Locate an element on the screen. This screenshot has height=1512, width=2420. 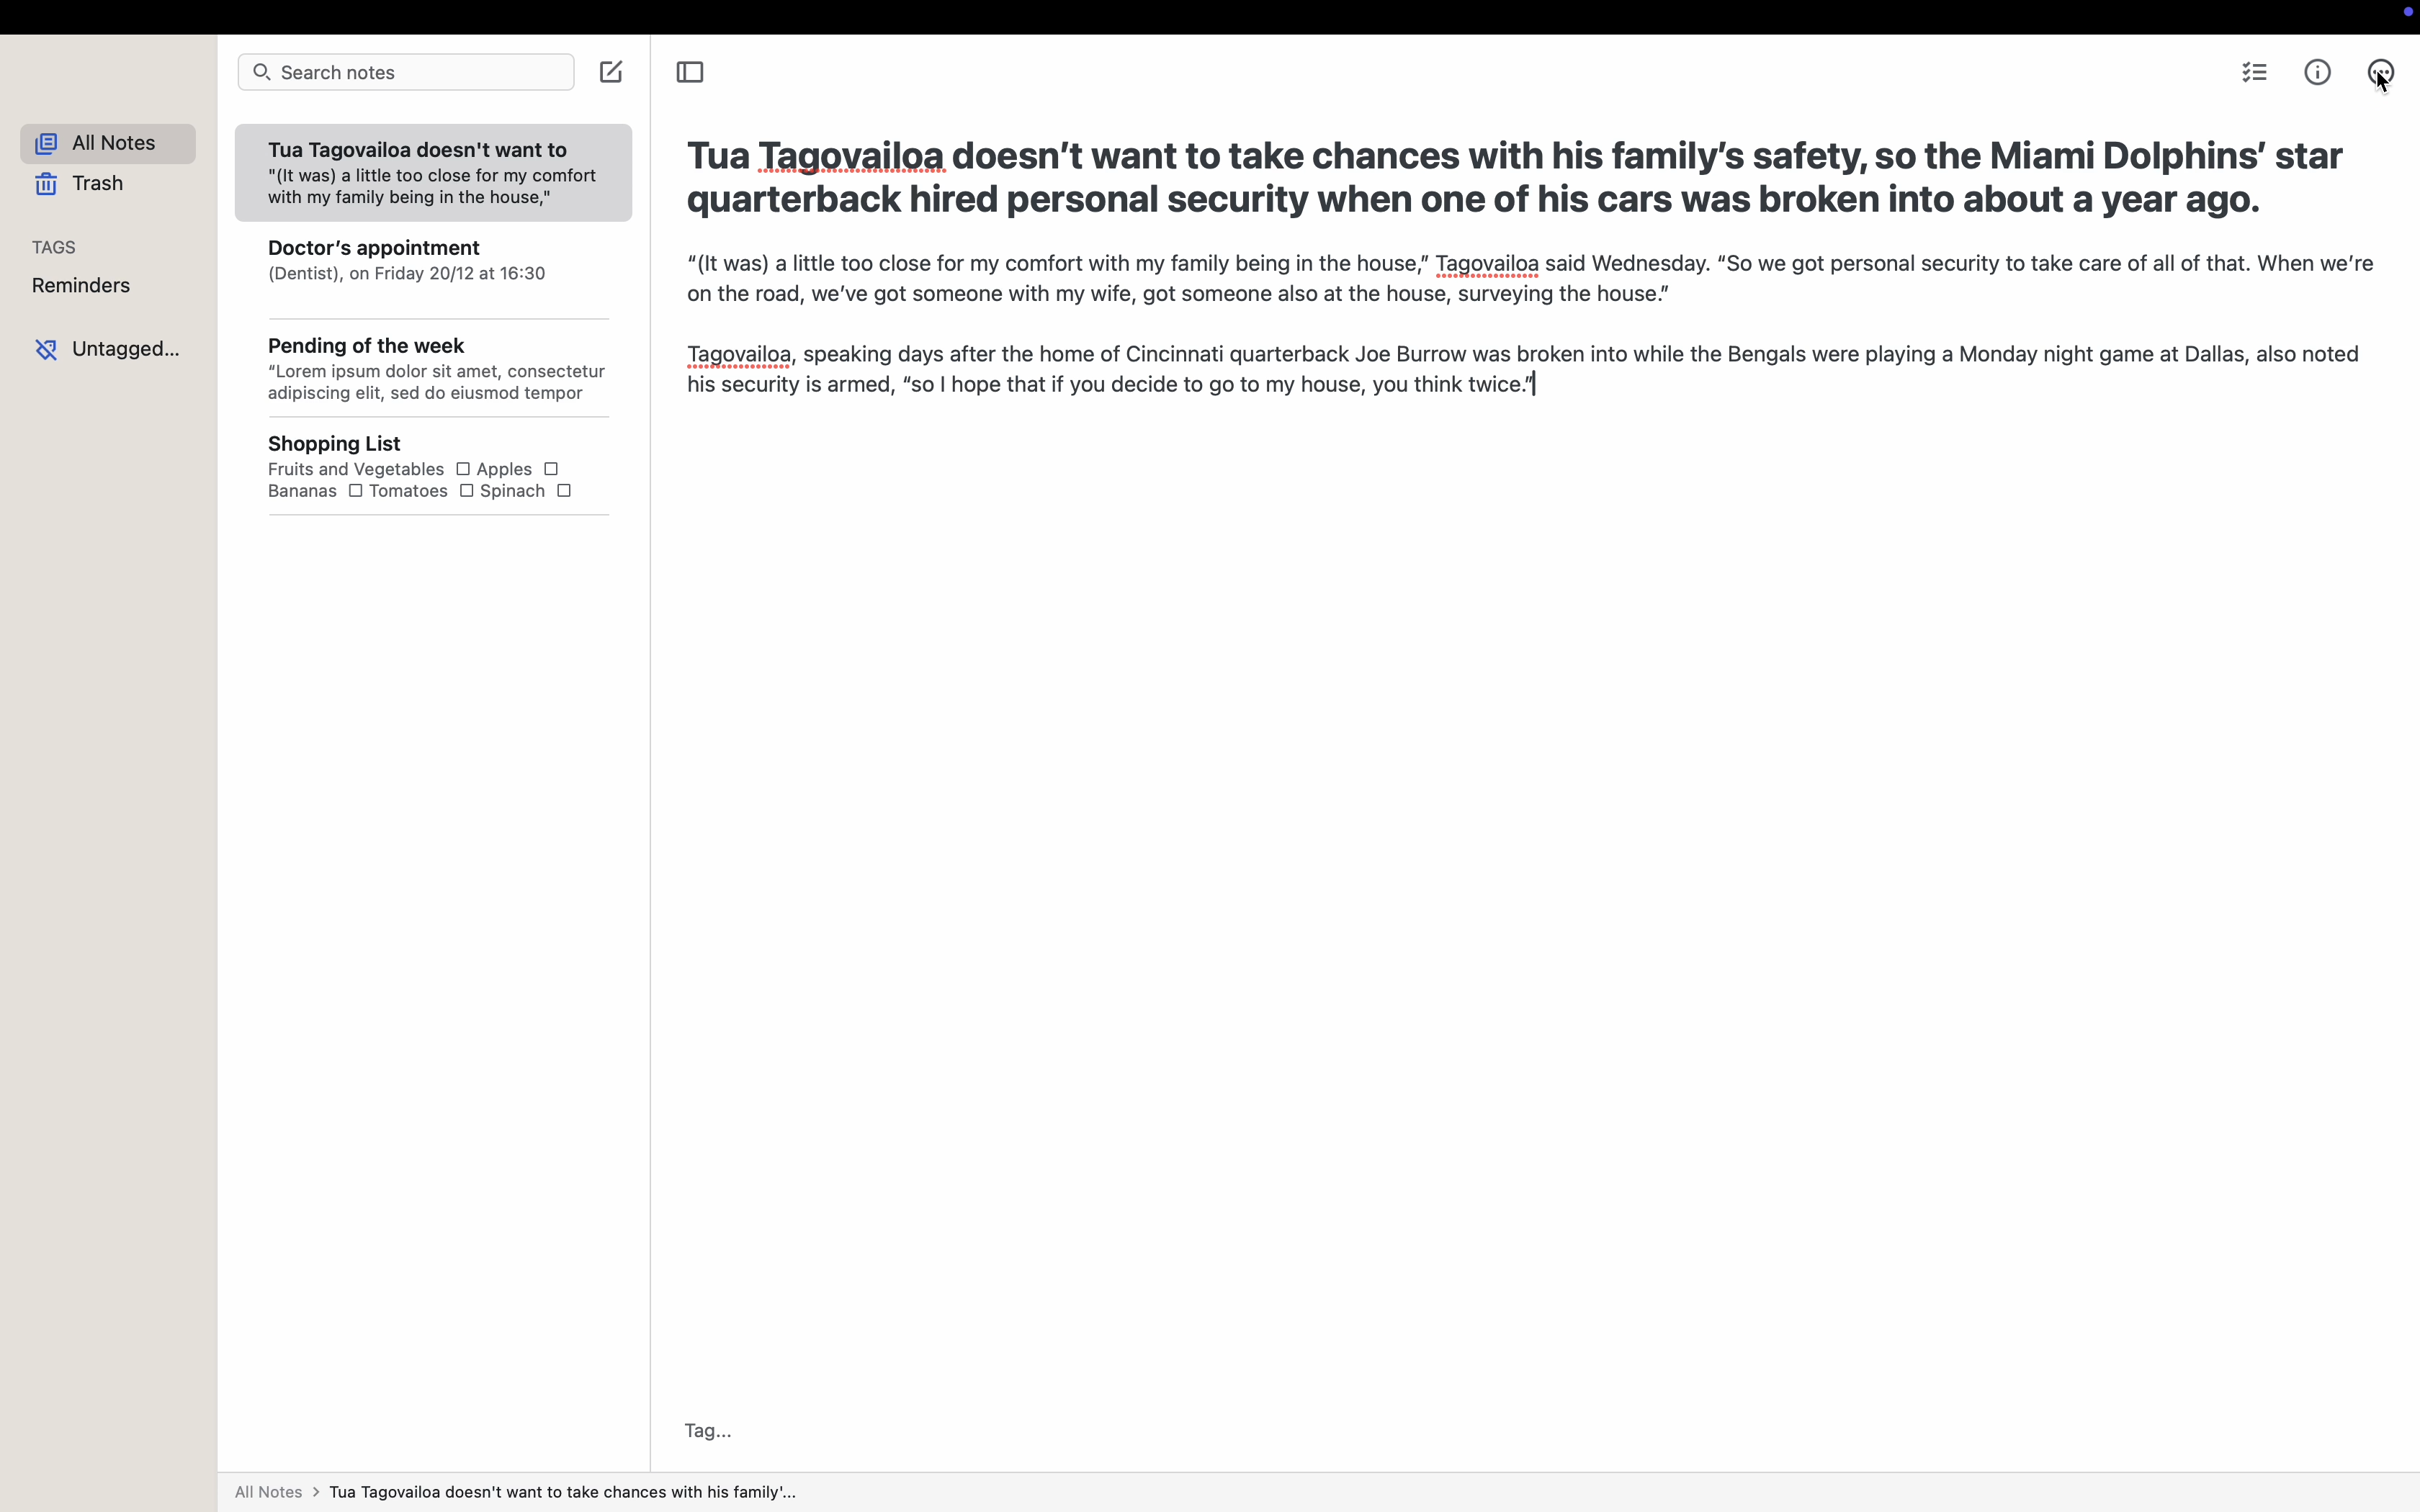
tag is located at coordinates (711, 1430).